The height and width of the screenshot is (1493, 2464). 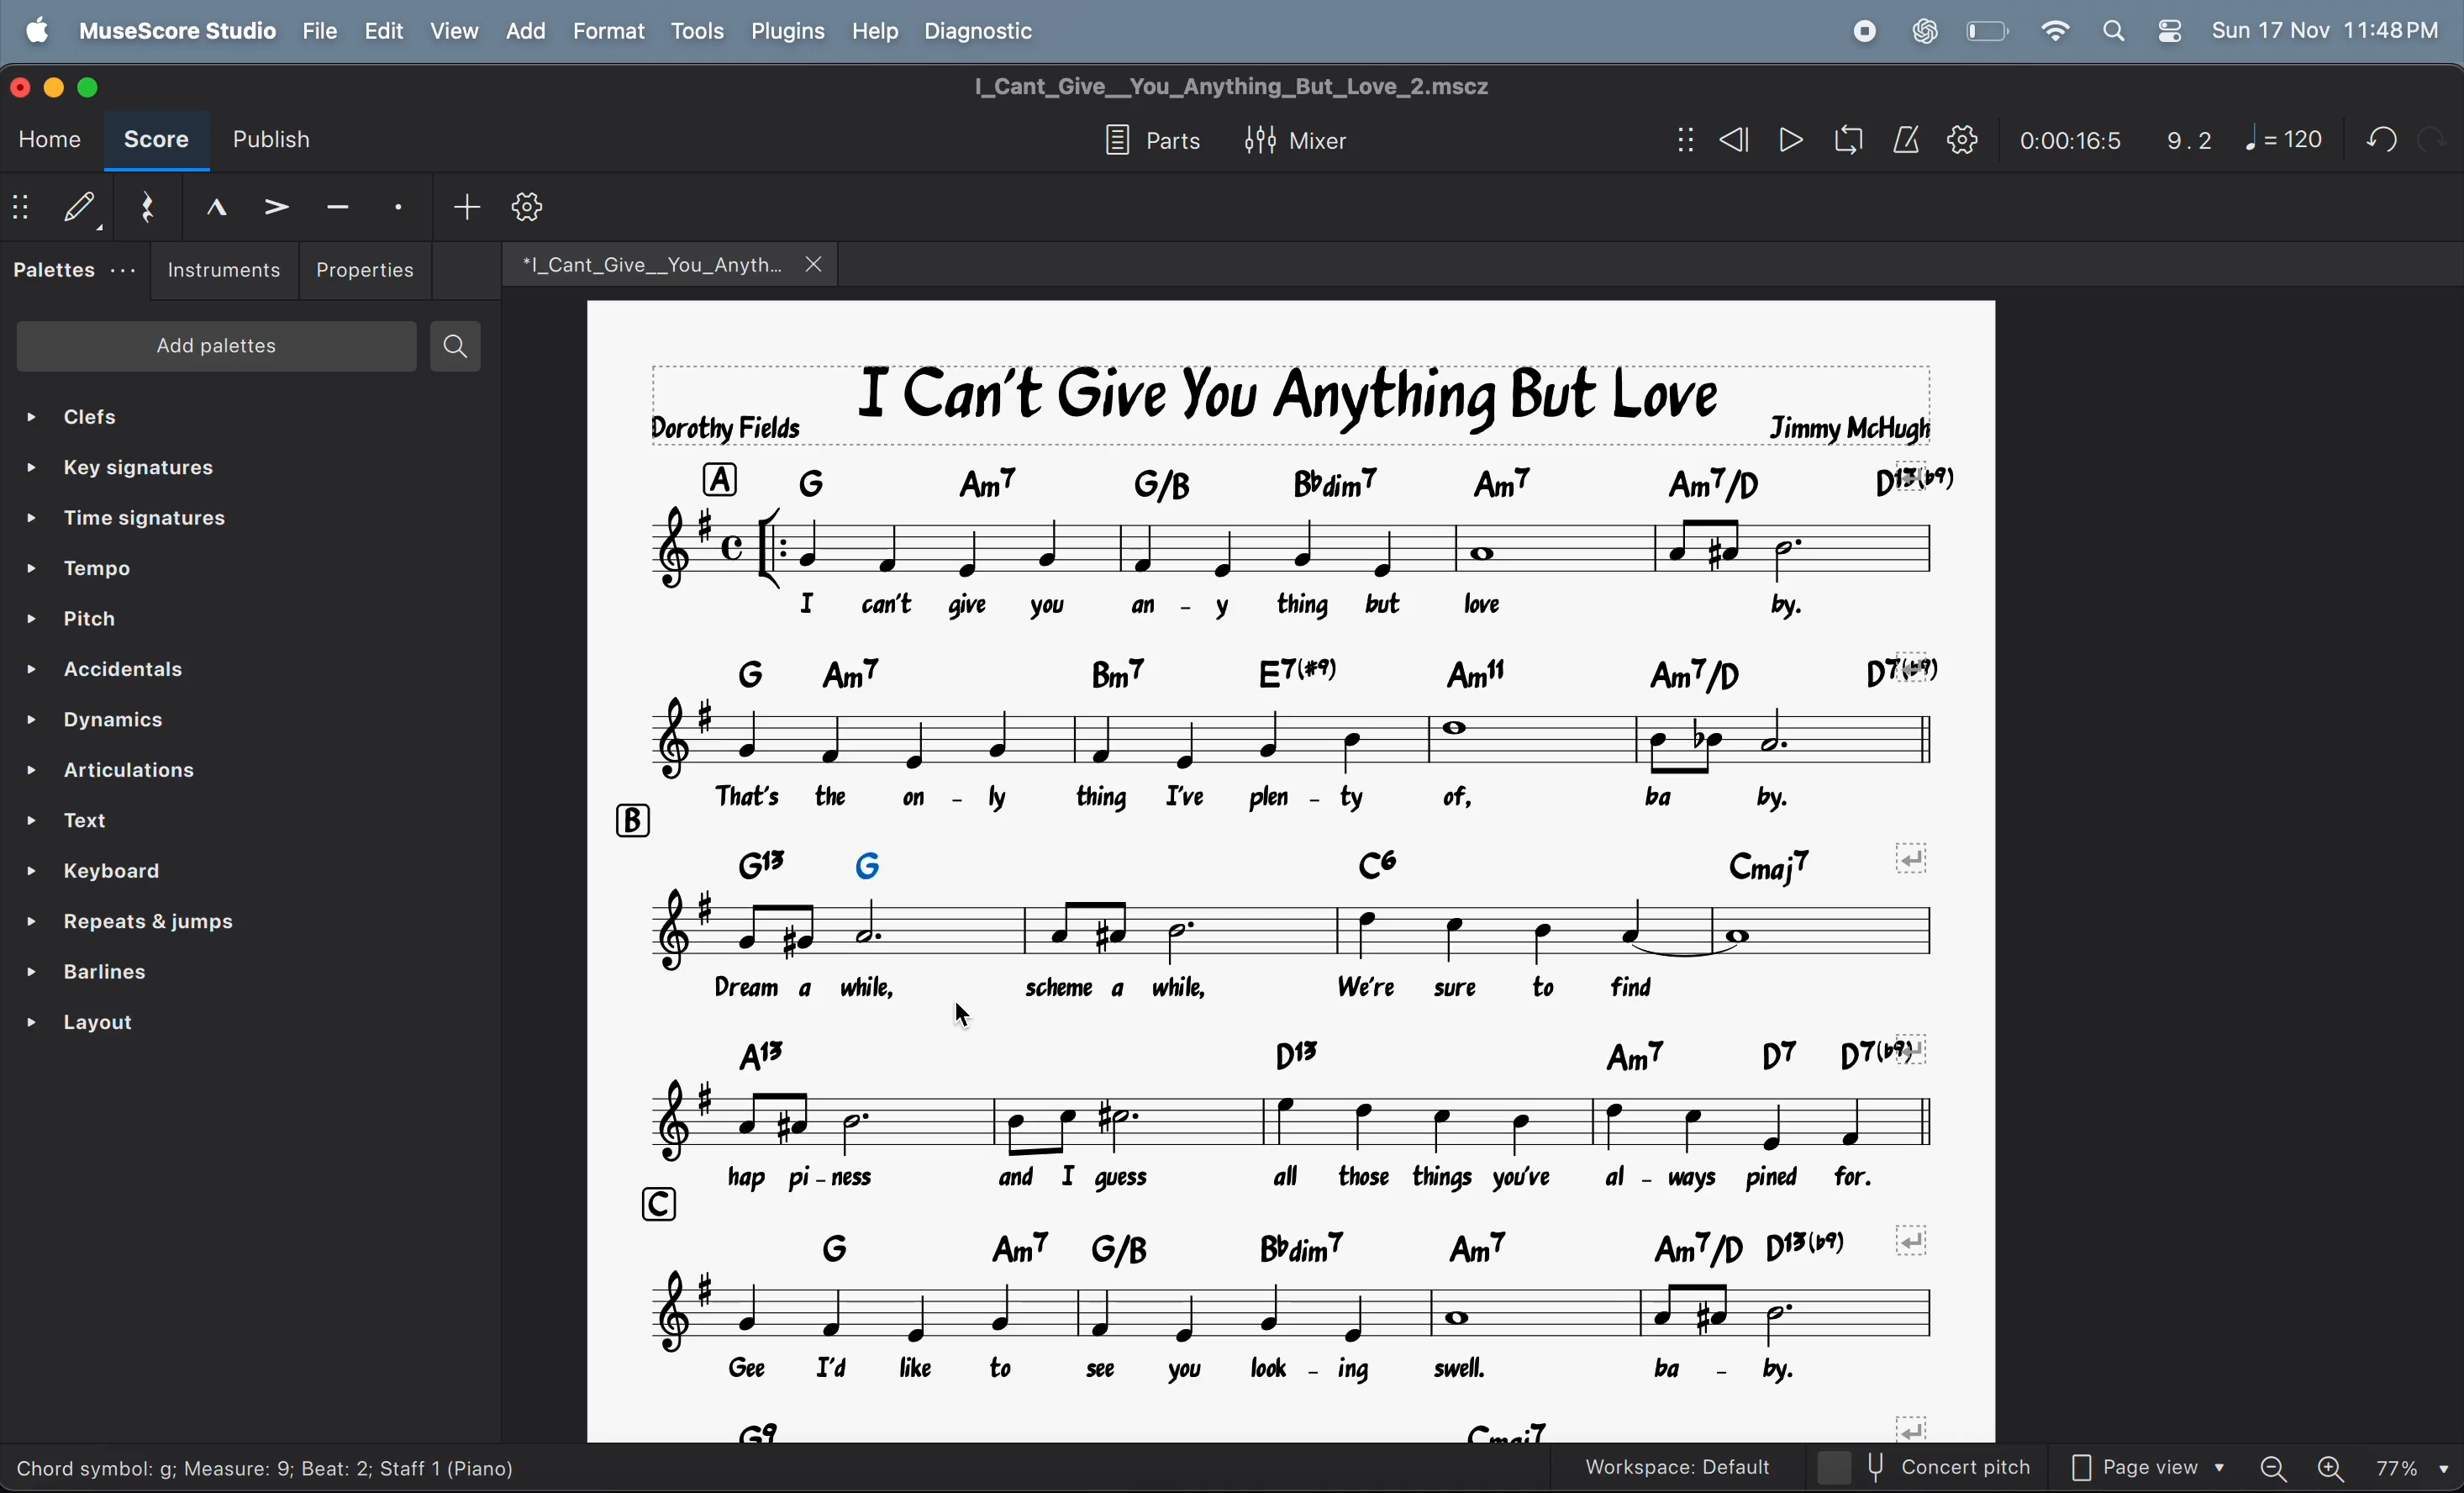 I want to click on dynamics, so click(x=216, y=725).